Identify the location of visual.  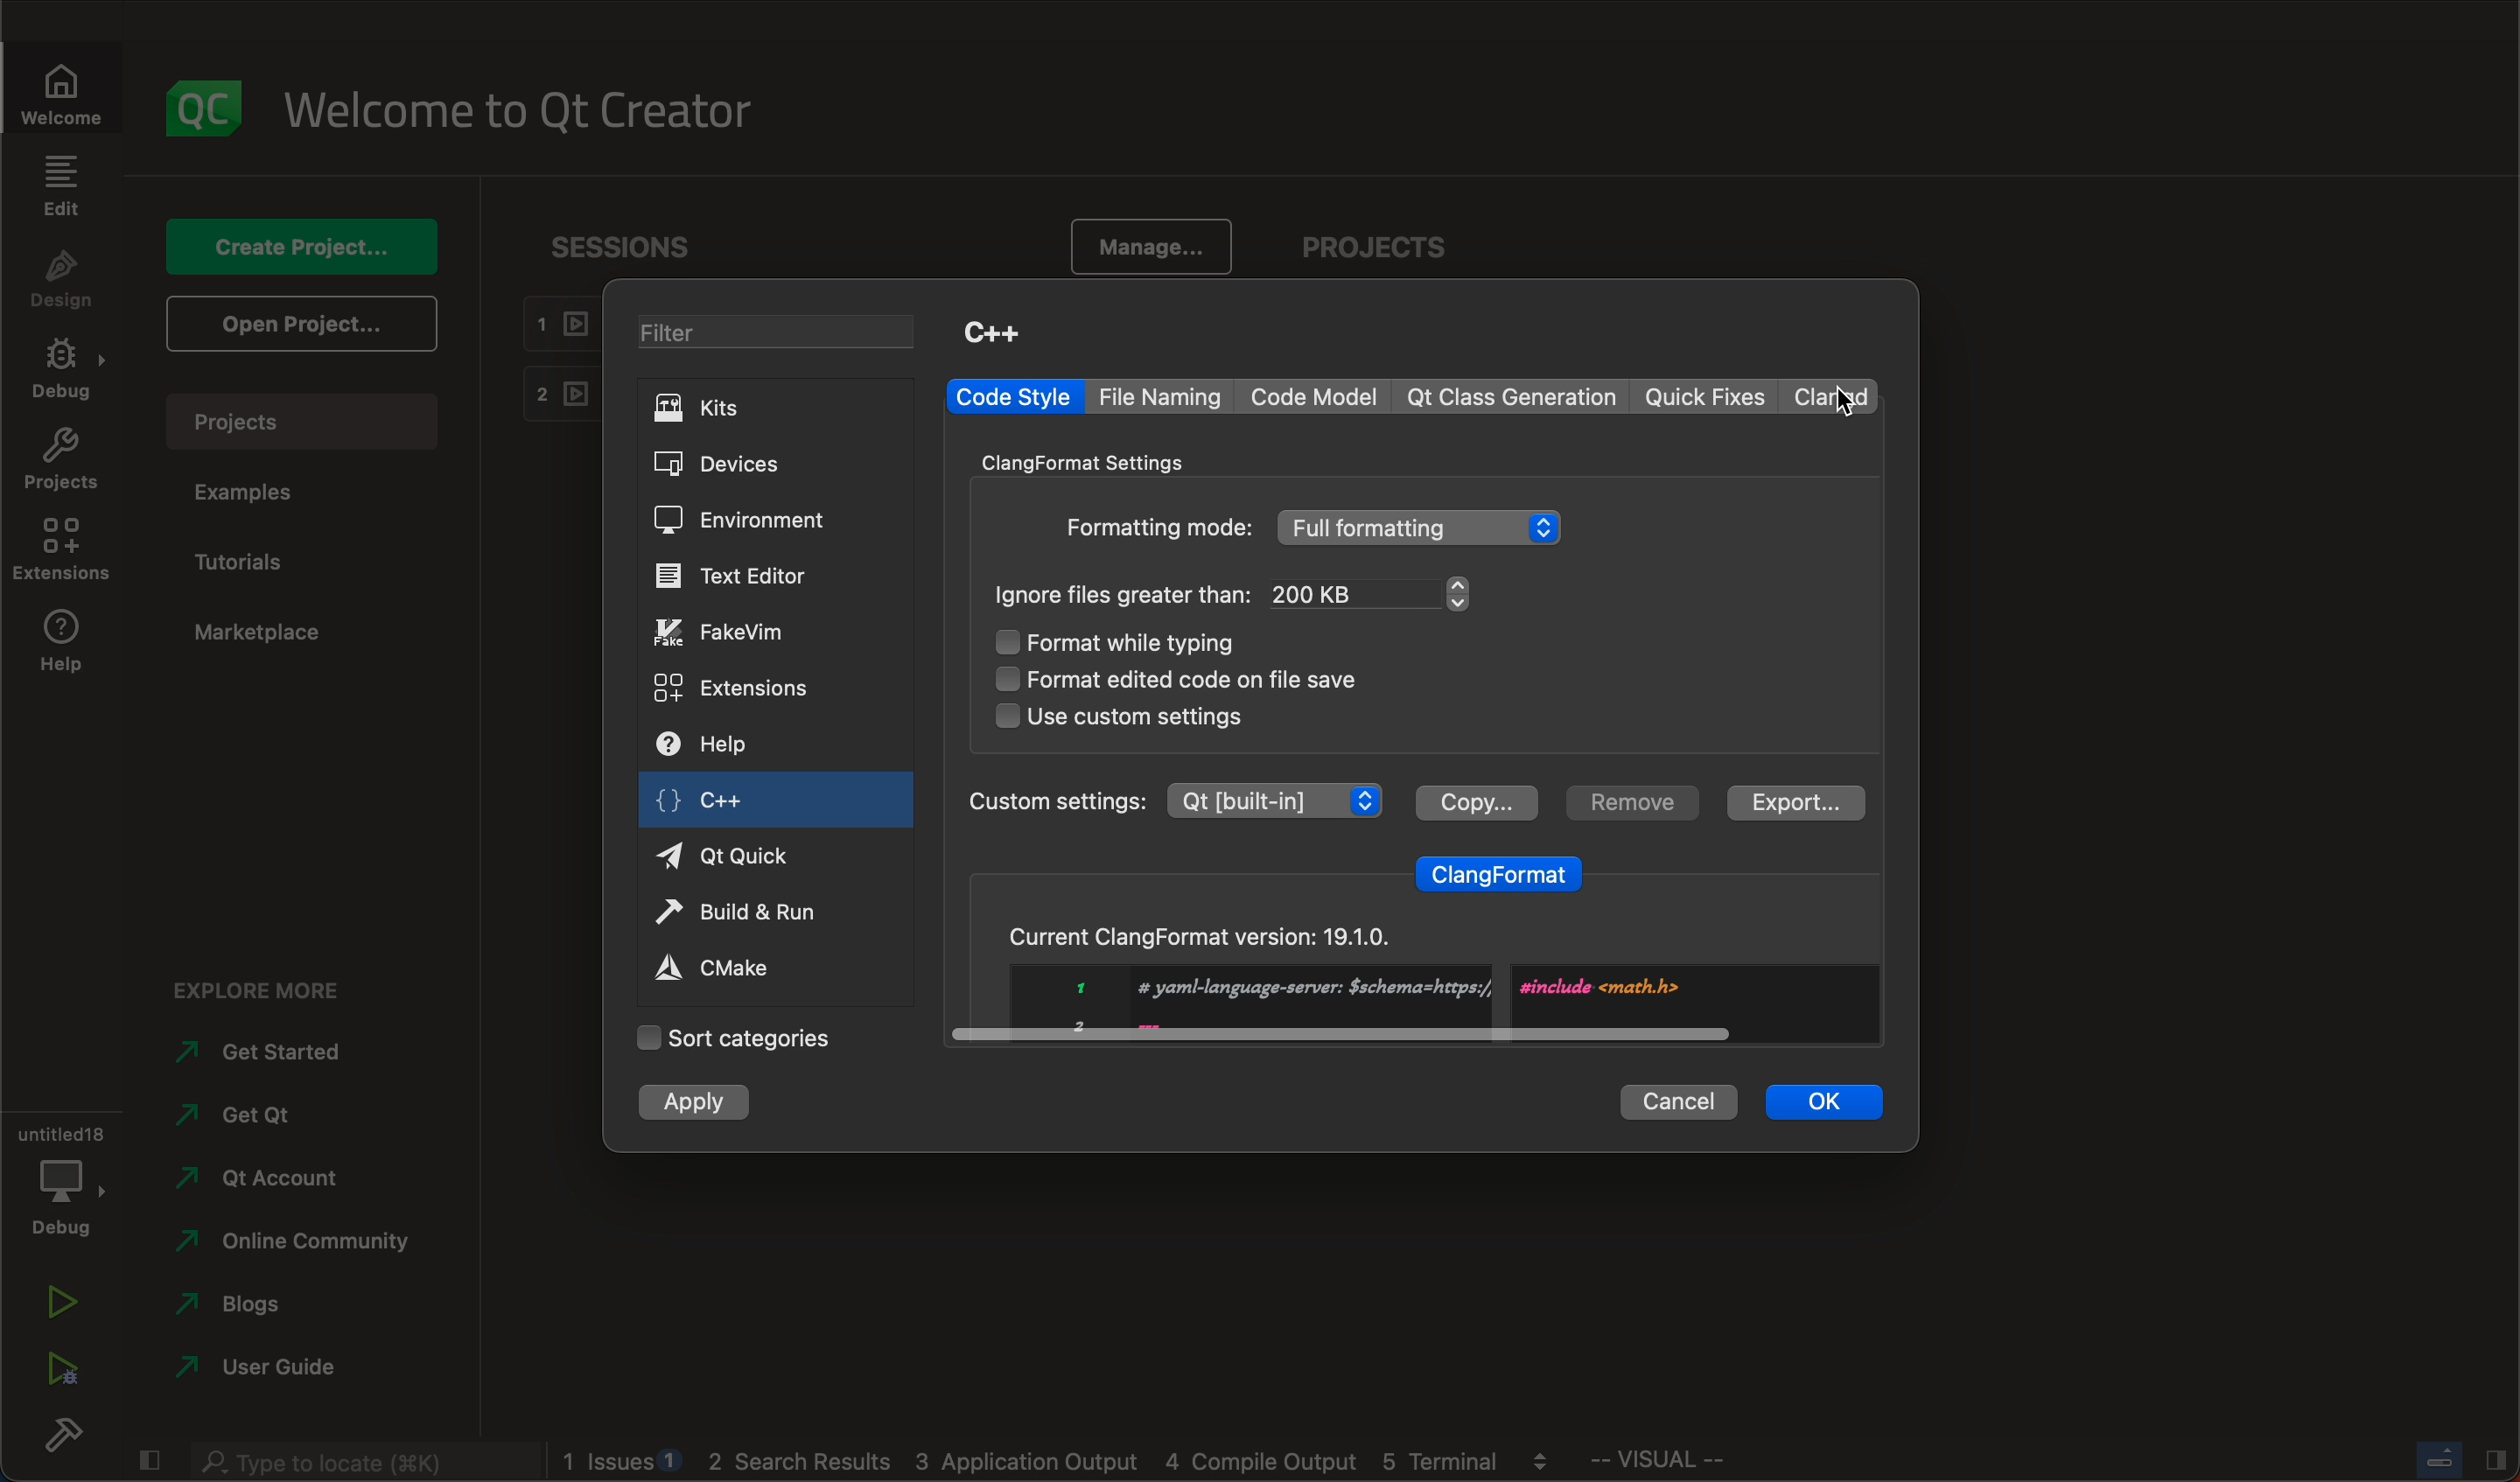
(1683, 1461).